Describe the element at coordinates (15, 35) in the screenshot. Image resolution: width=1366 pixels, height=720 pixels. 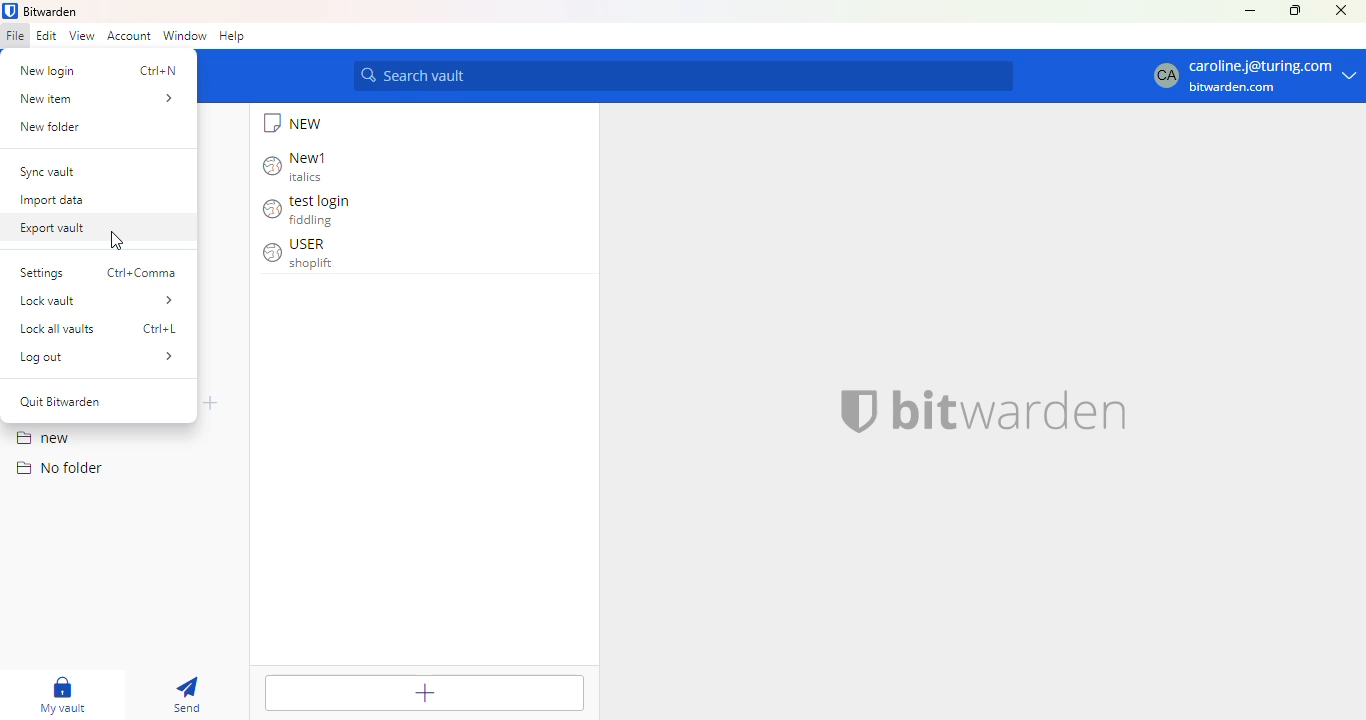
I see `file` at that location.